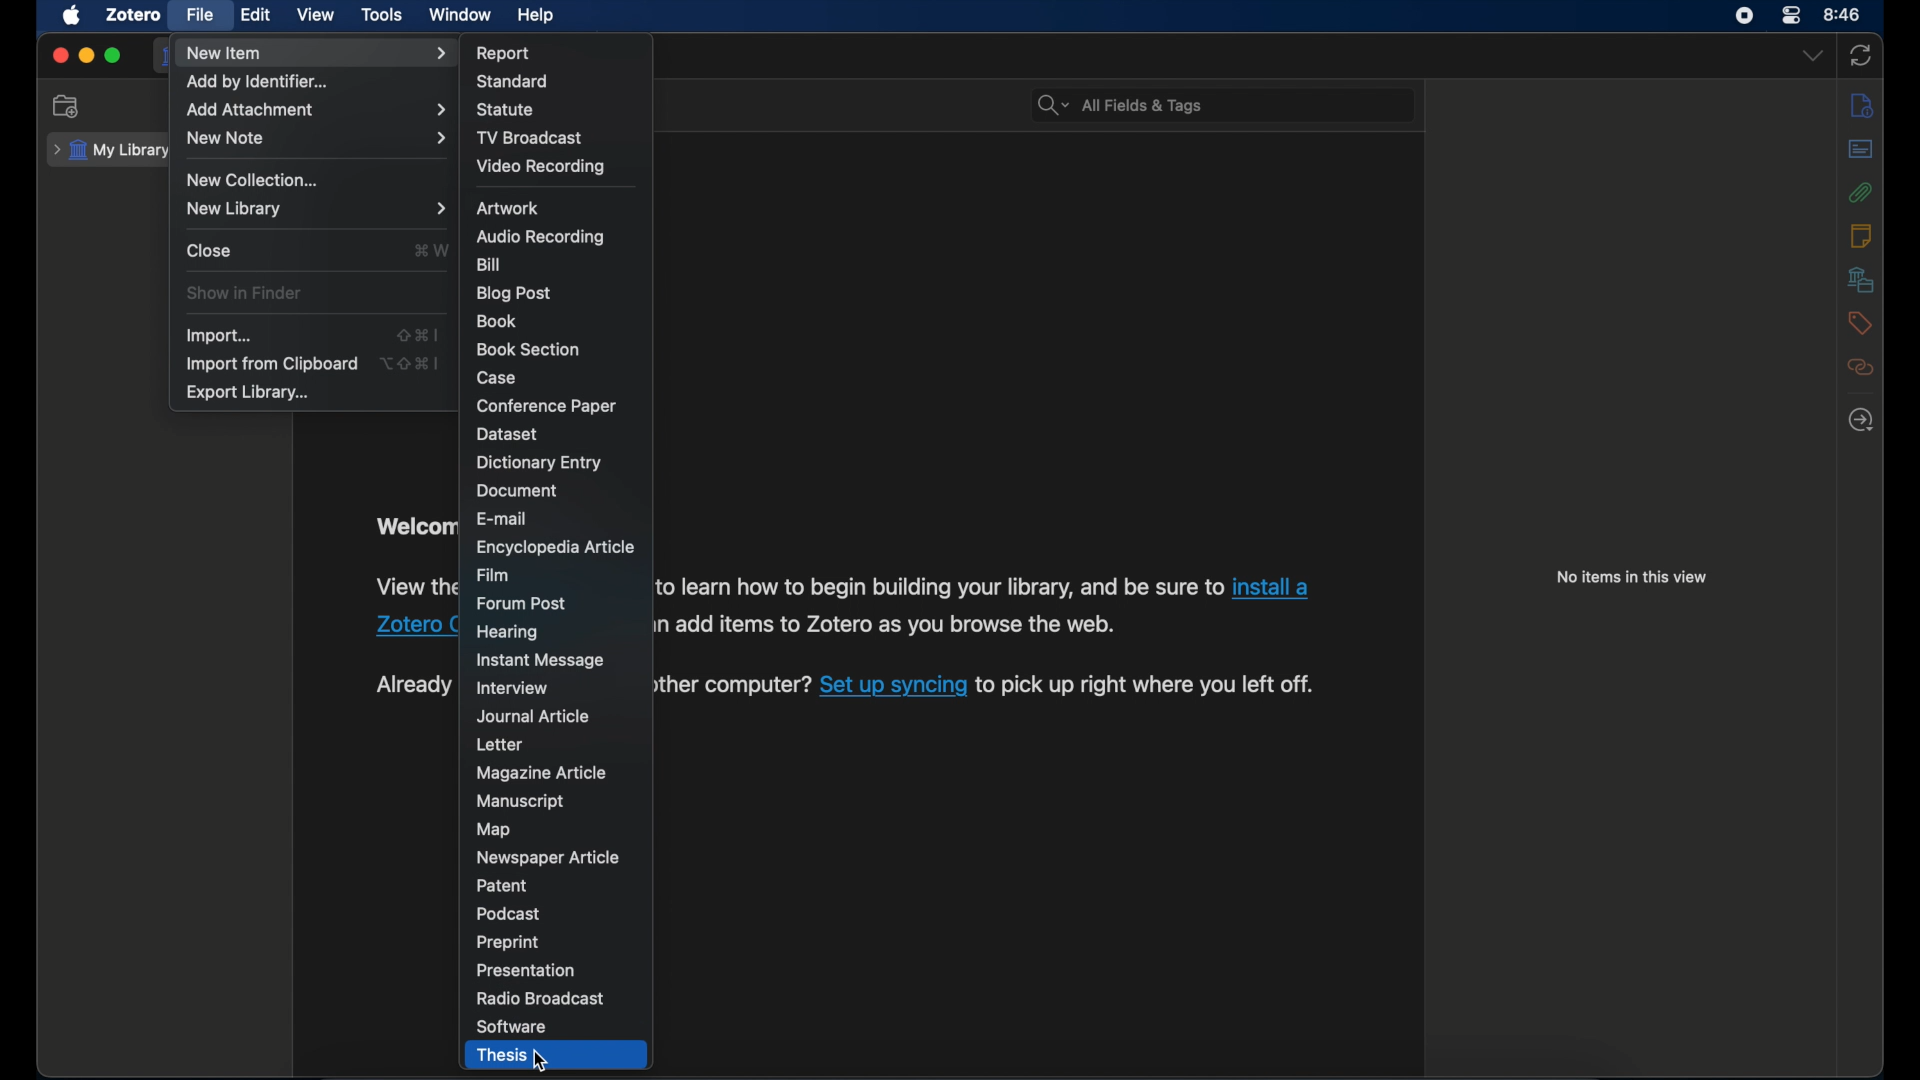  I want to click on tags, so click(1860, 323).